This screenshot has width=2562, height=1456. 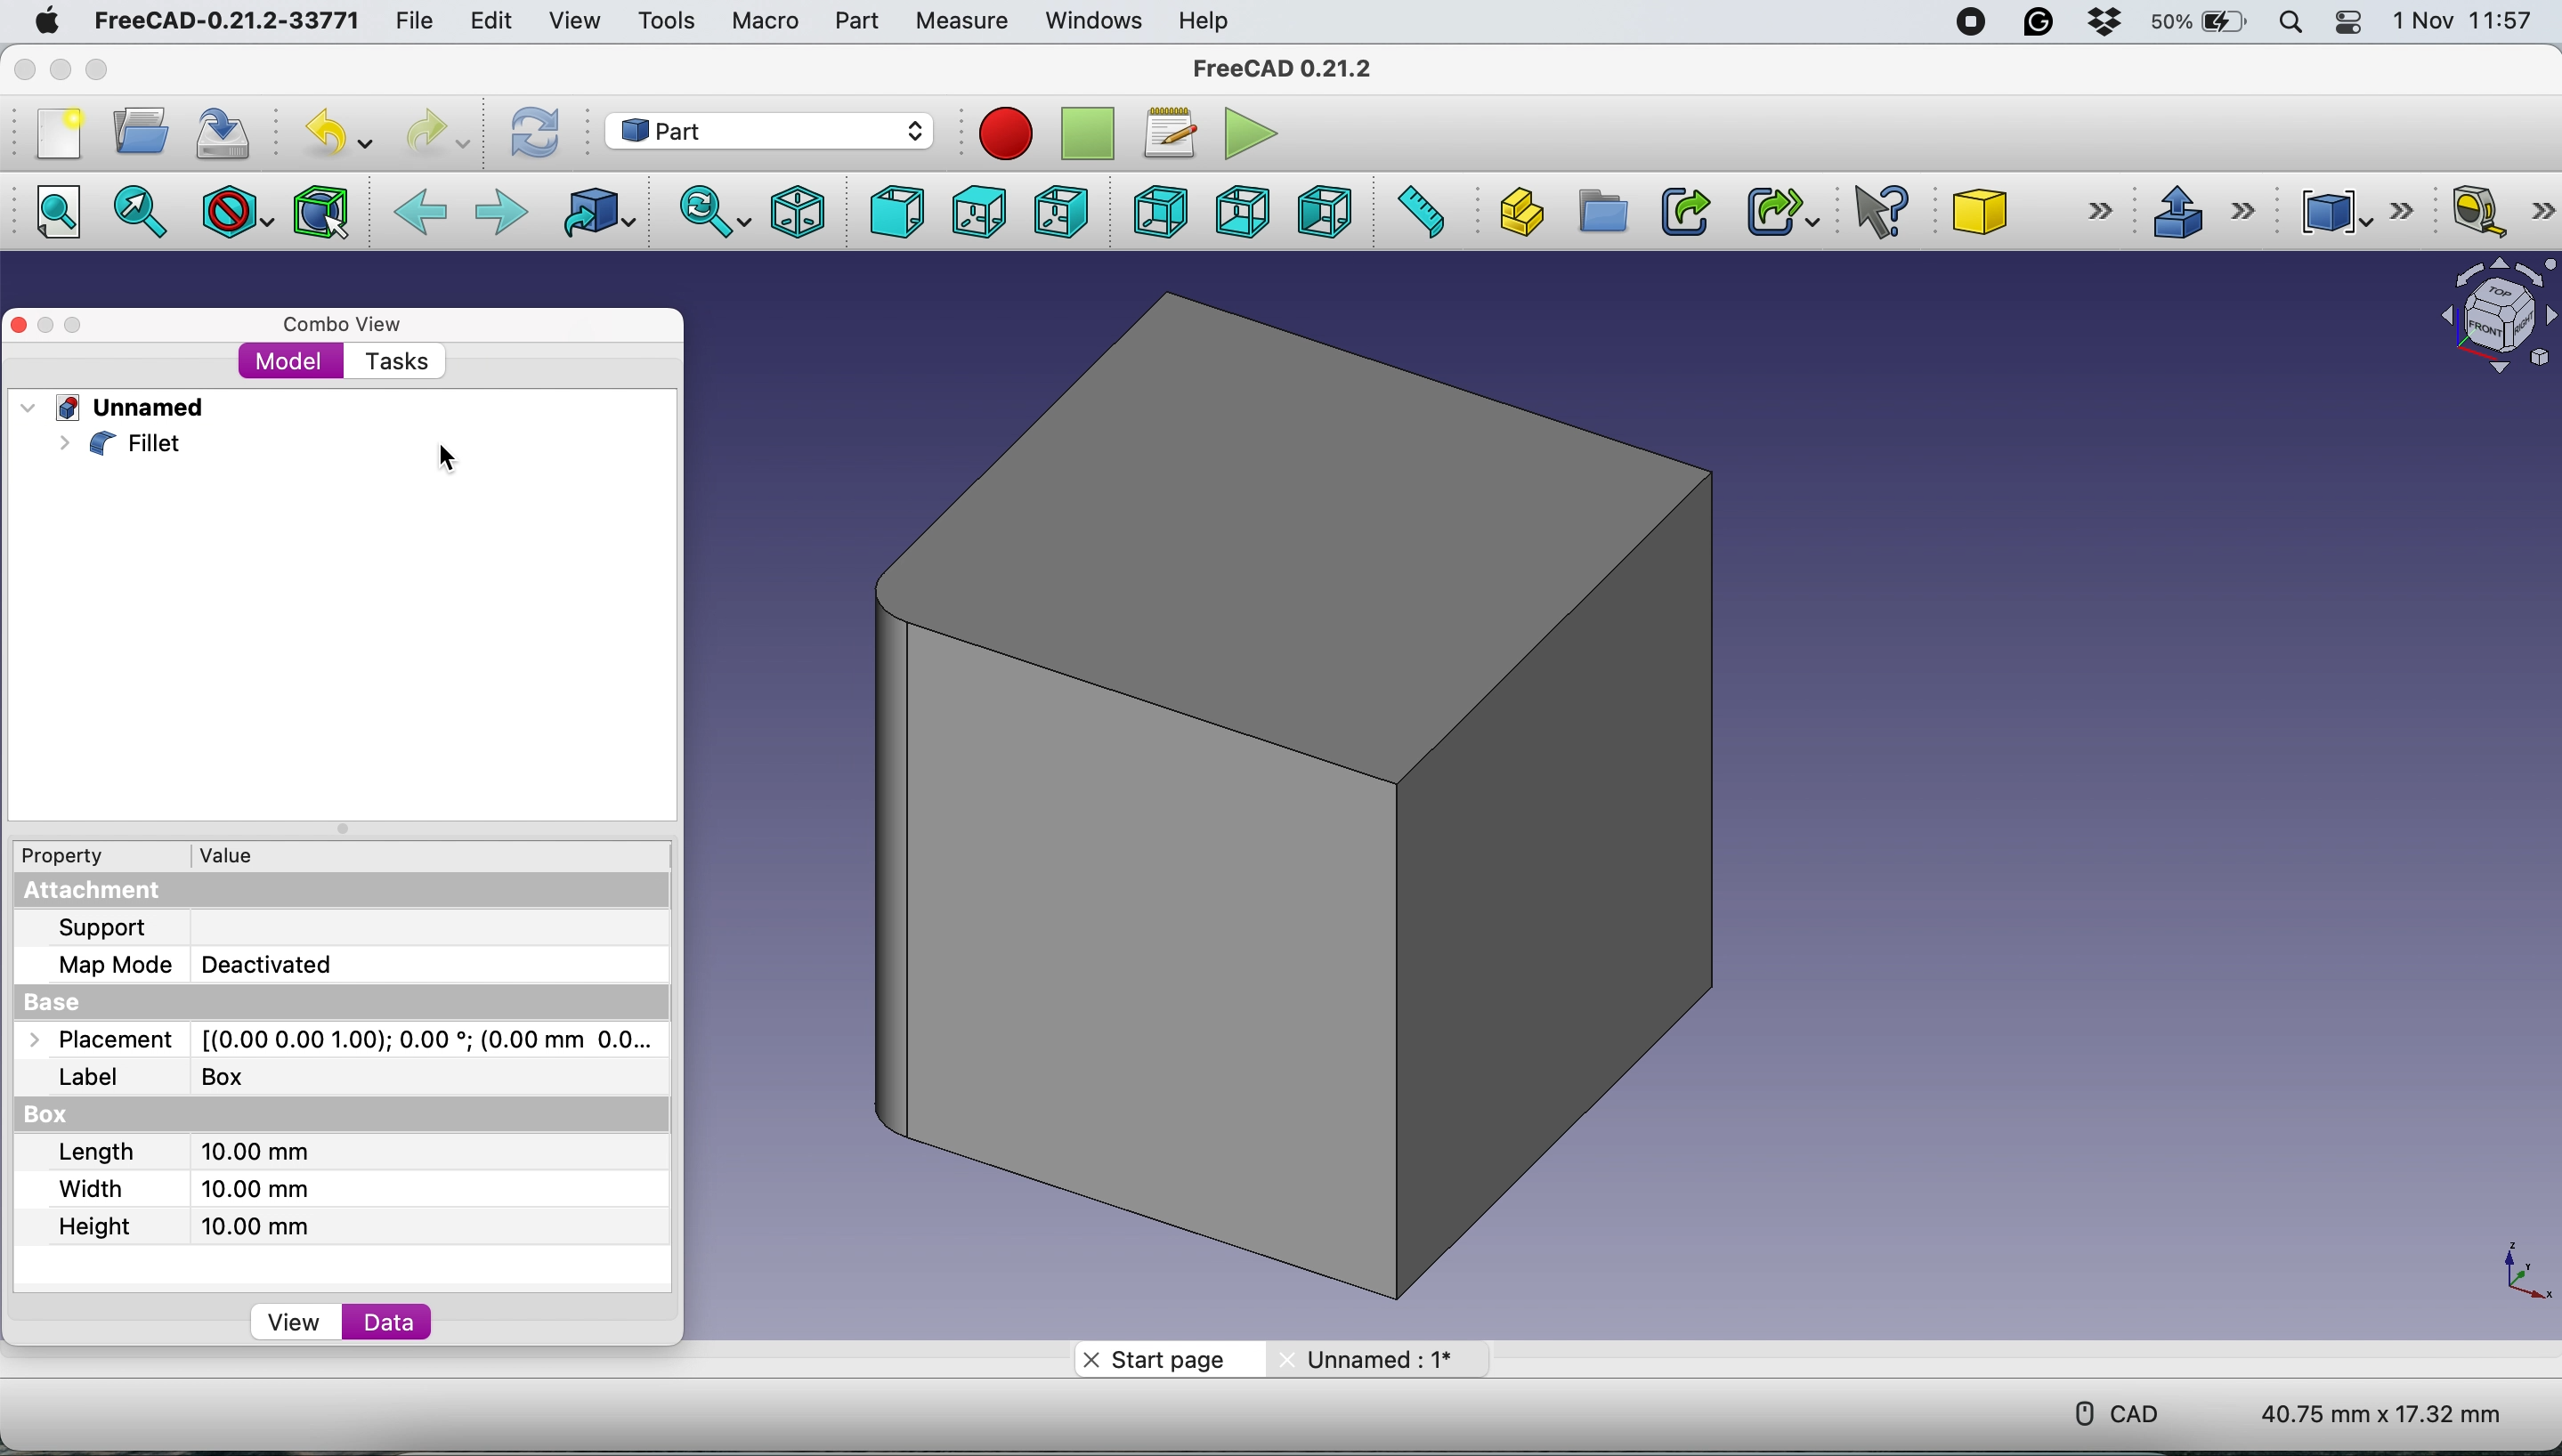 What do you see at coordinates (2488, 320) in the screenshot?
I see `object interface` at bounding box center [2488, 320].